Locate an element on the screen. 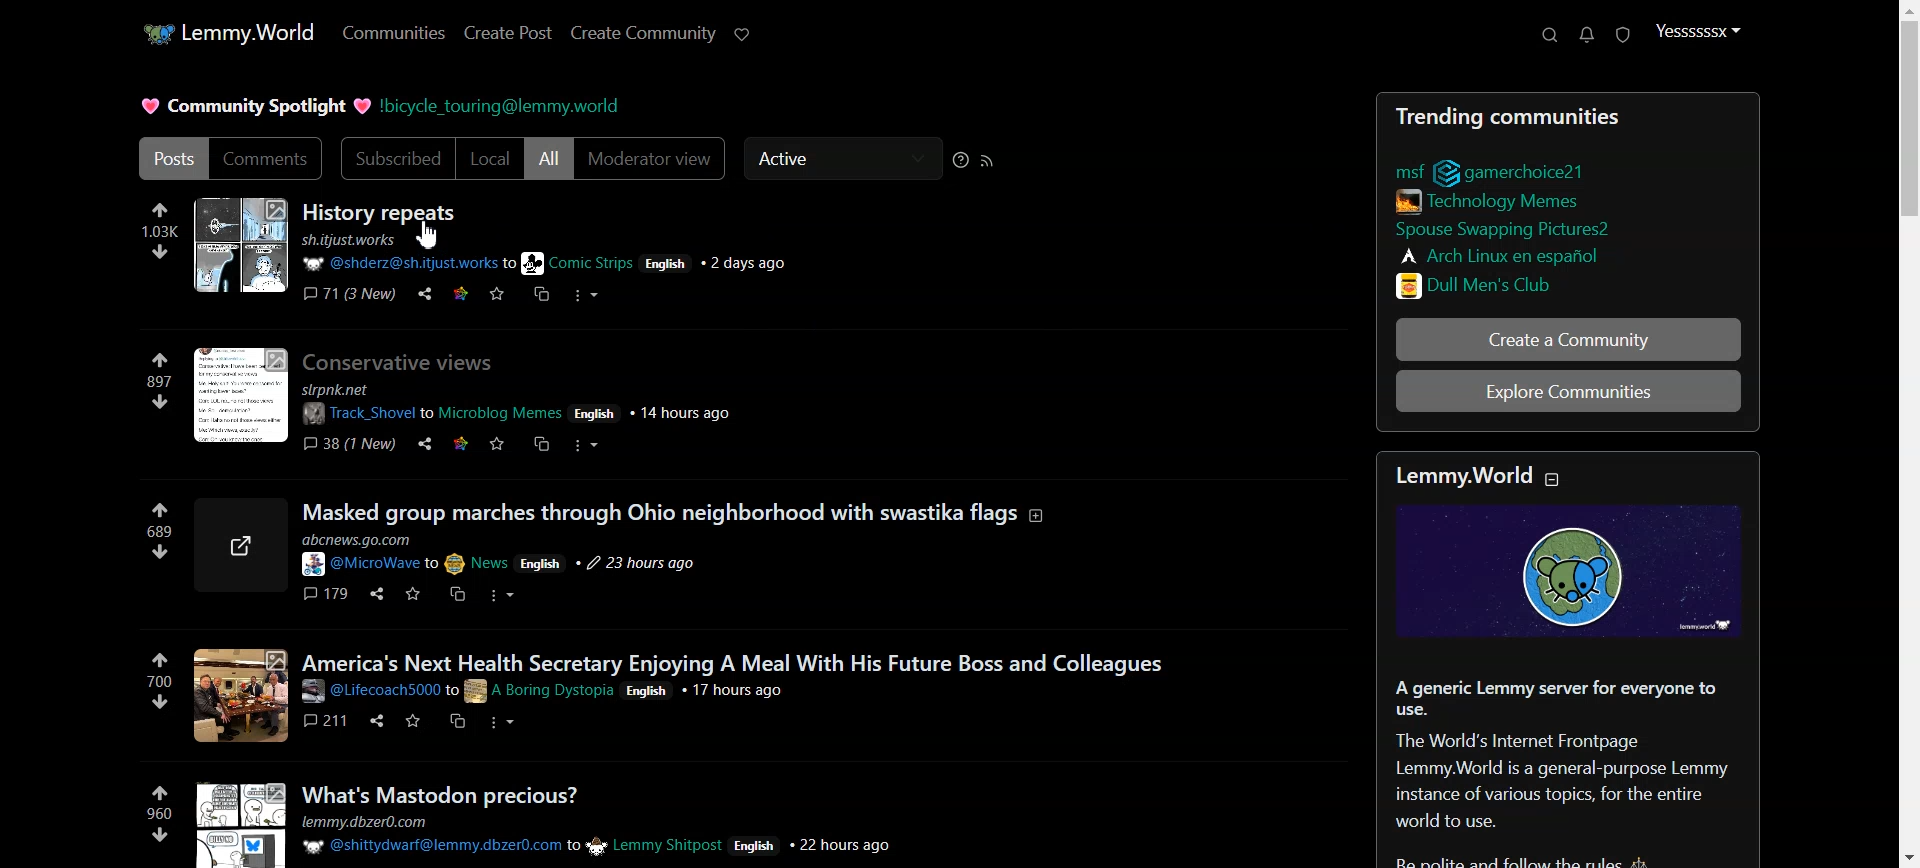 The image size is (1920, 868). to A Boring Dystopia English is located at coordinates (556, 693).